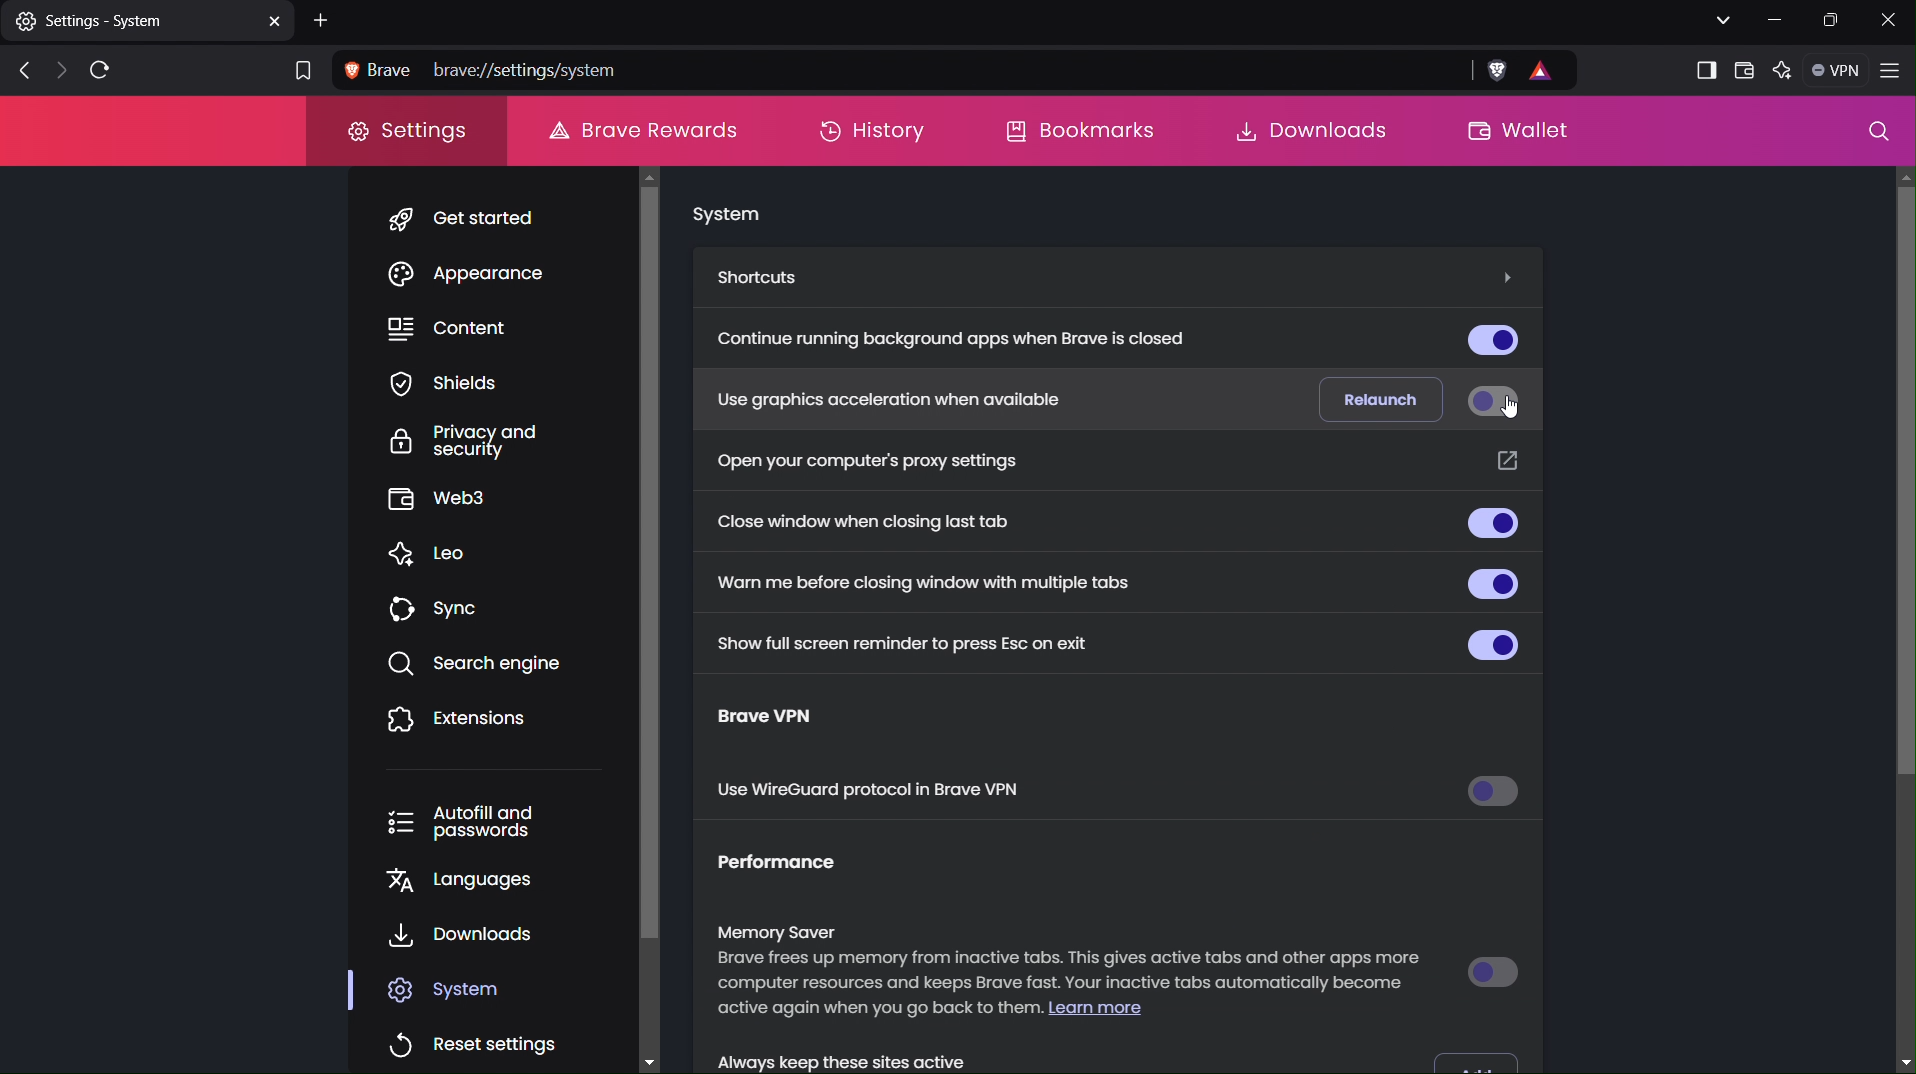  I want to click on Continue running background apps when Brave is closed, so click(961, 341).